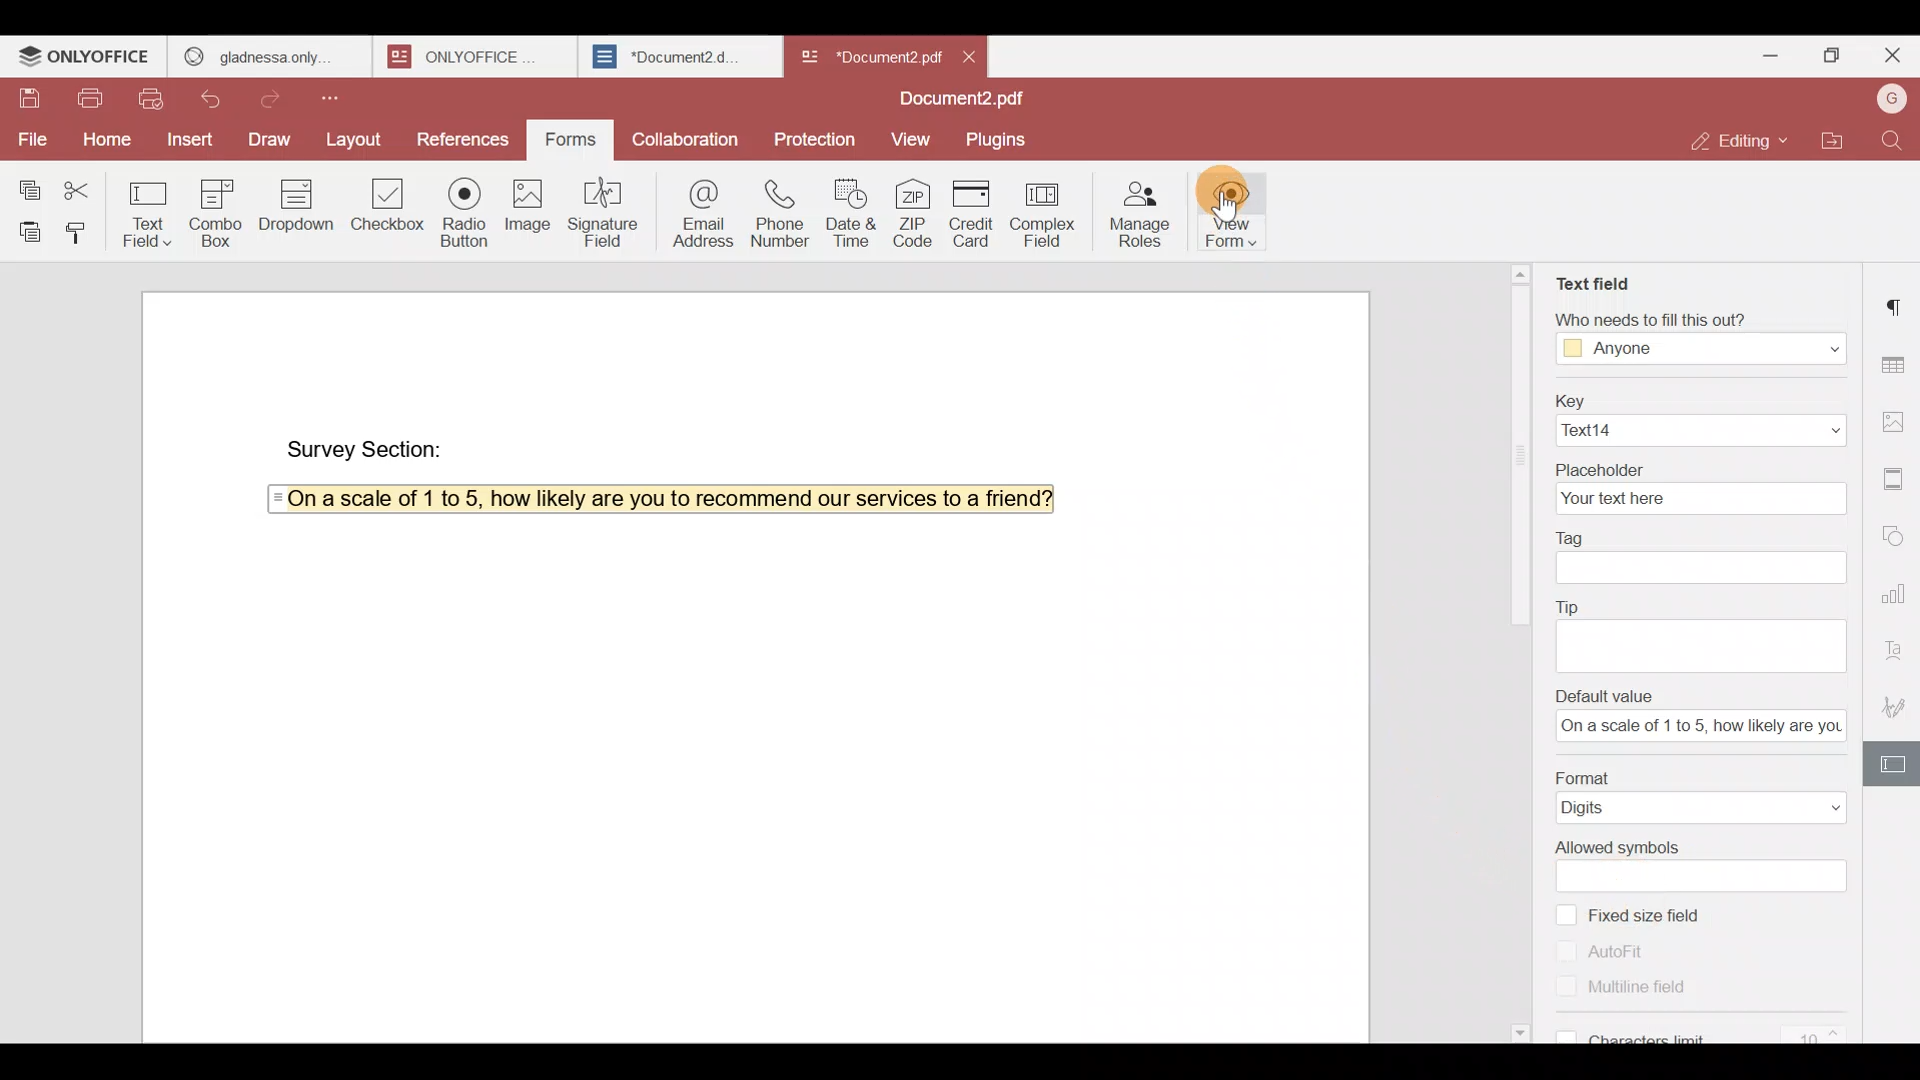  Describe the element at coordinates (148, 209) in the screenshot. I see `Text field` at that location.